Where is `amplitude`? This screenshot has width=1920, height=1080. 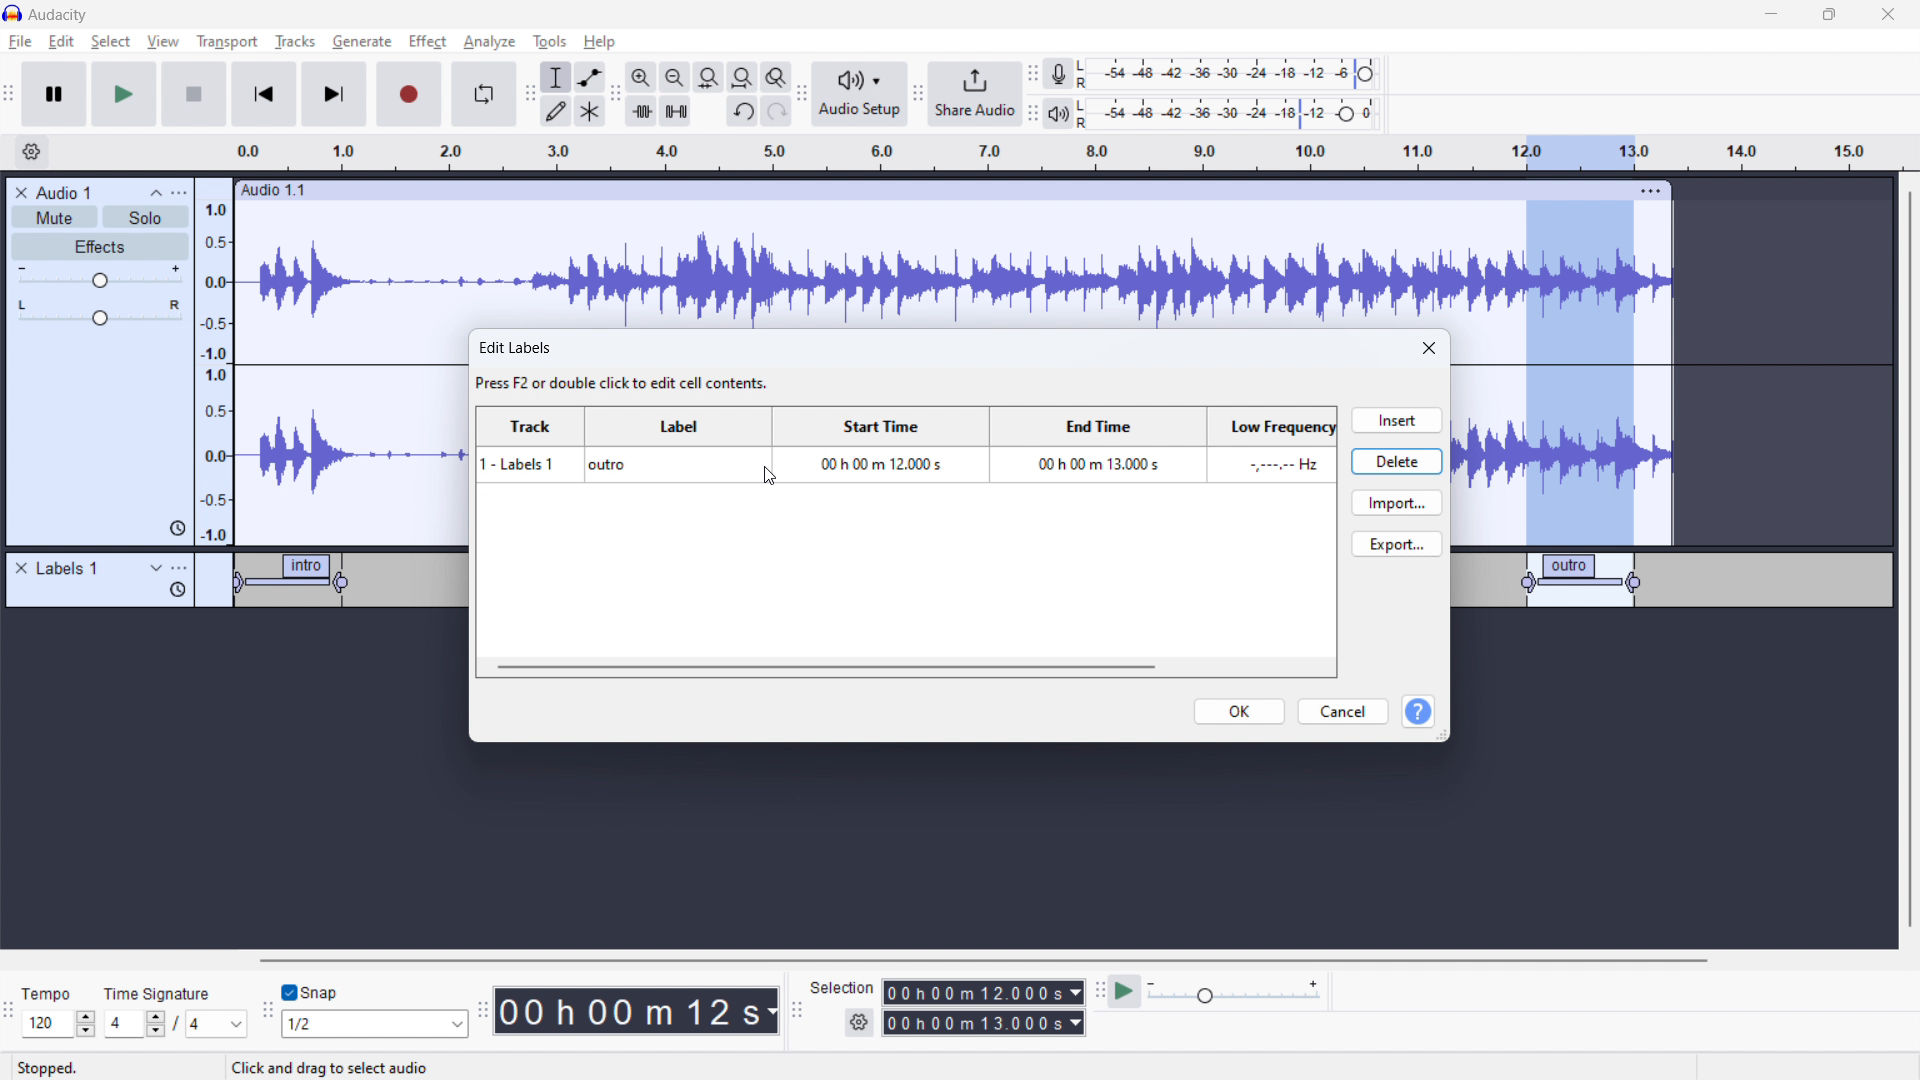
amplitude is located at coordinates (215, 361).